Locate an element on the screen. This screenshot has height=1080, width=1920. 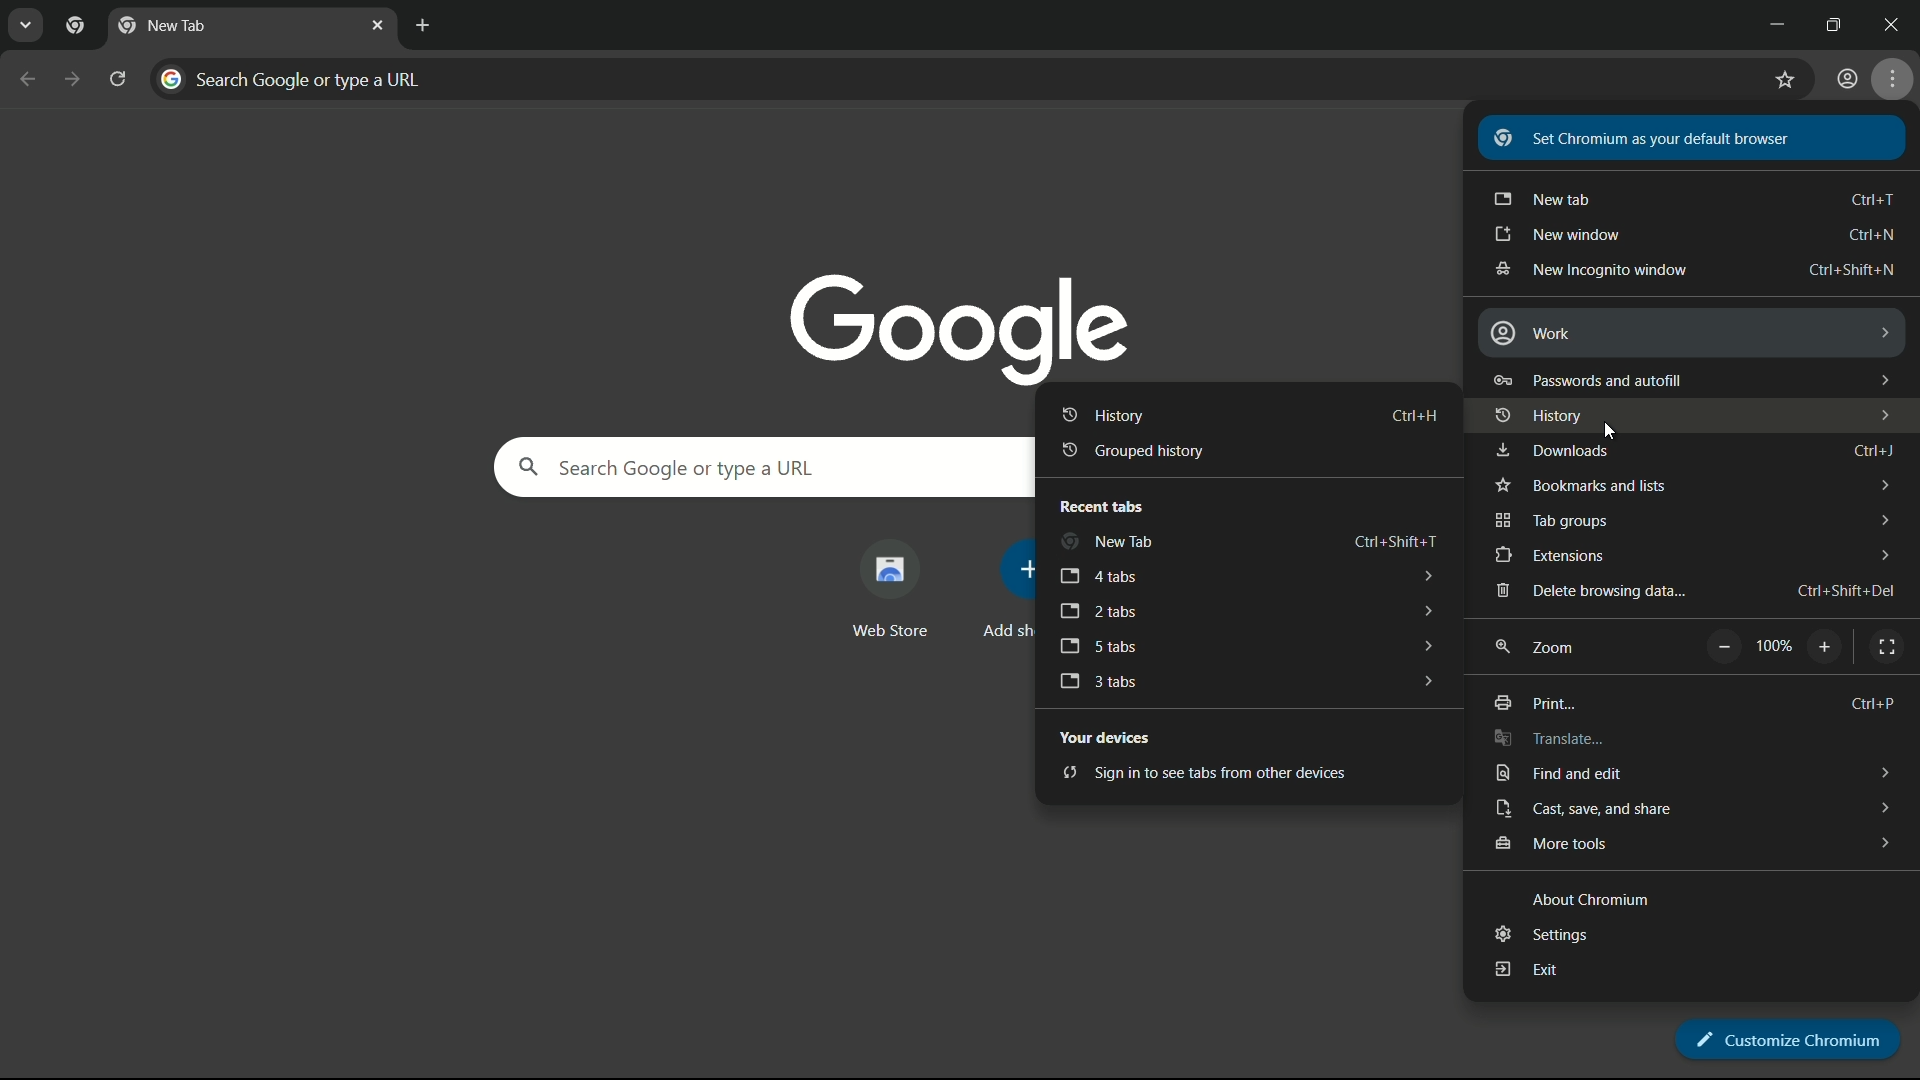
dropdown arrows is located at coordinates (1424, 642).